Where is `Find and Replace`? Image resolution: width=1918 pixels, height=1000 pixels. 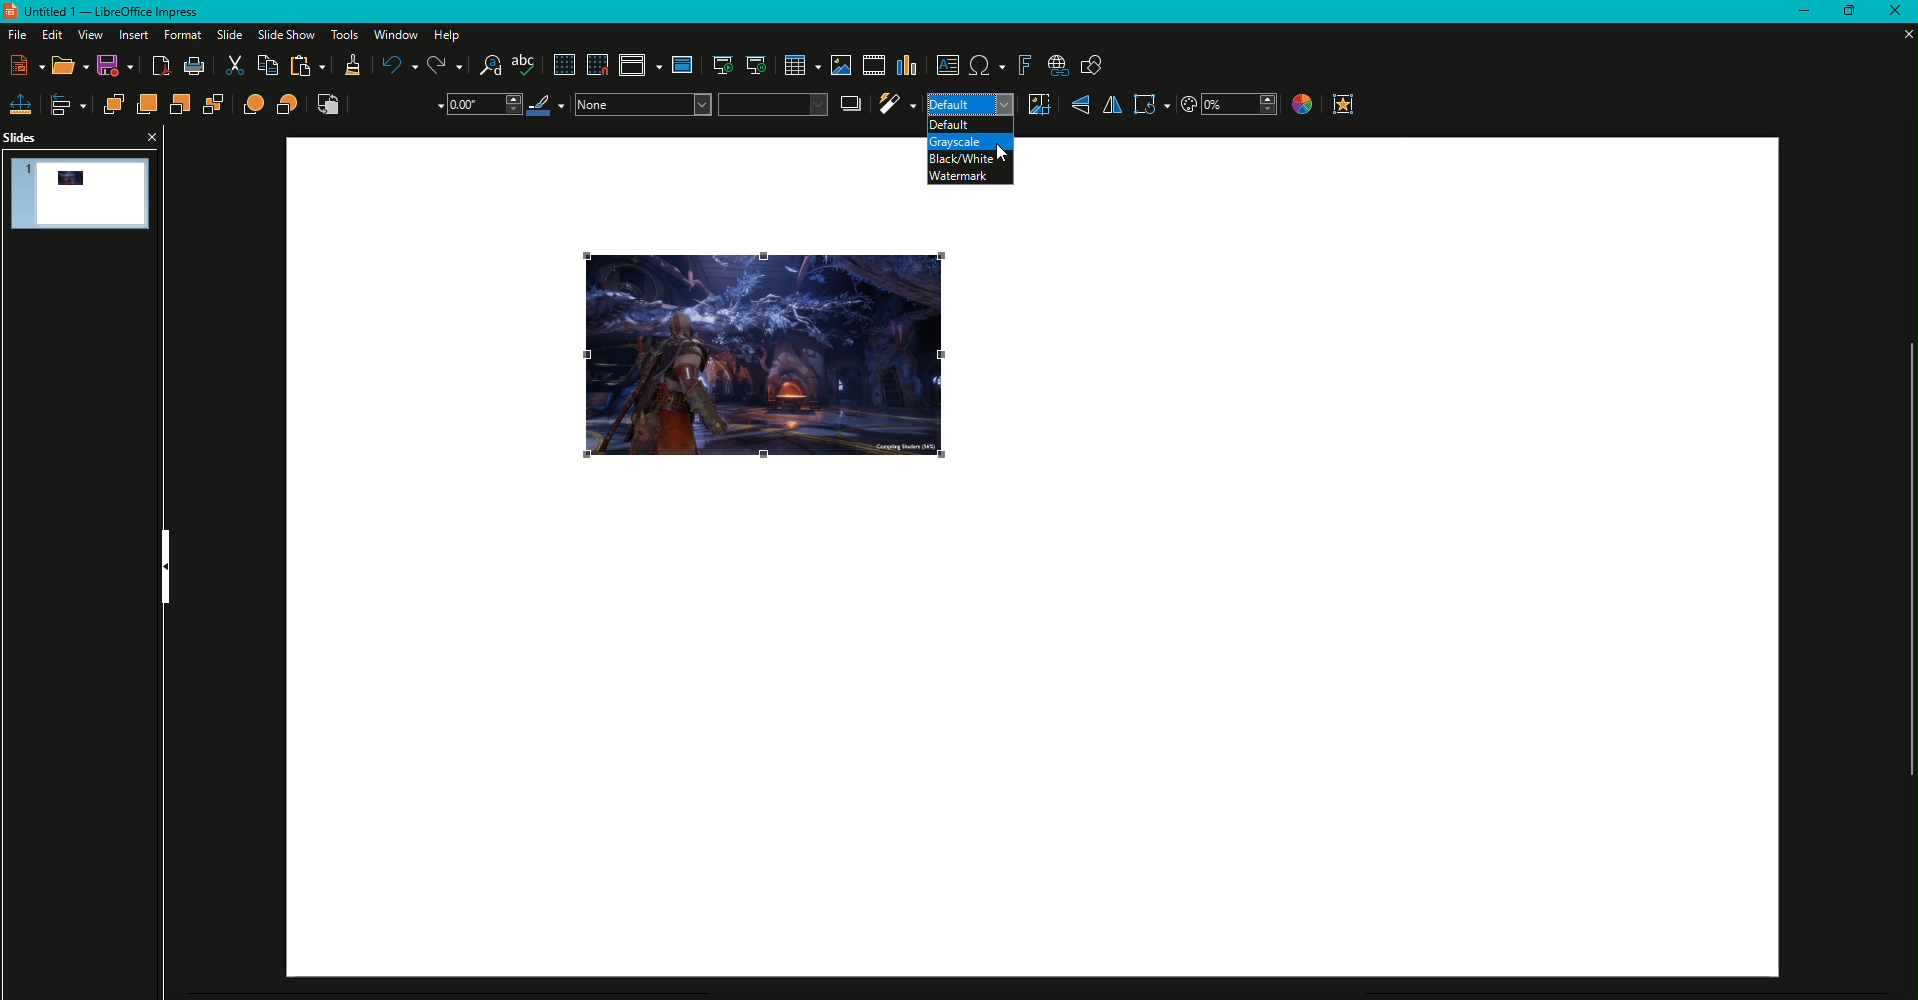
Find and Replace is located at coordinates (490, 66).